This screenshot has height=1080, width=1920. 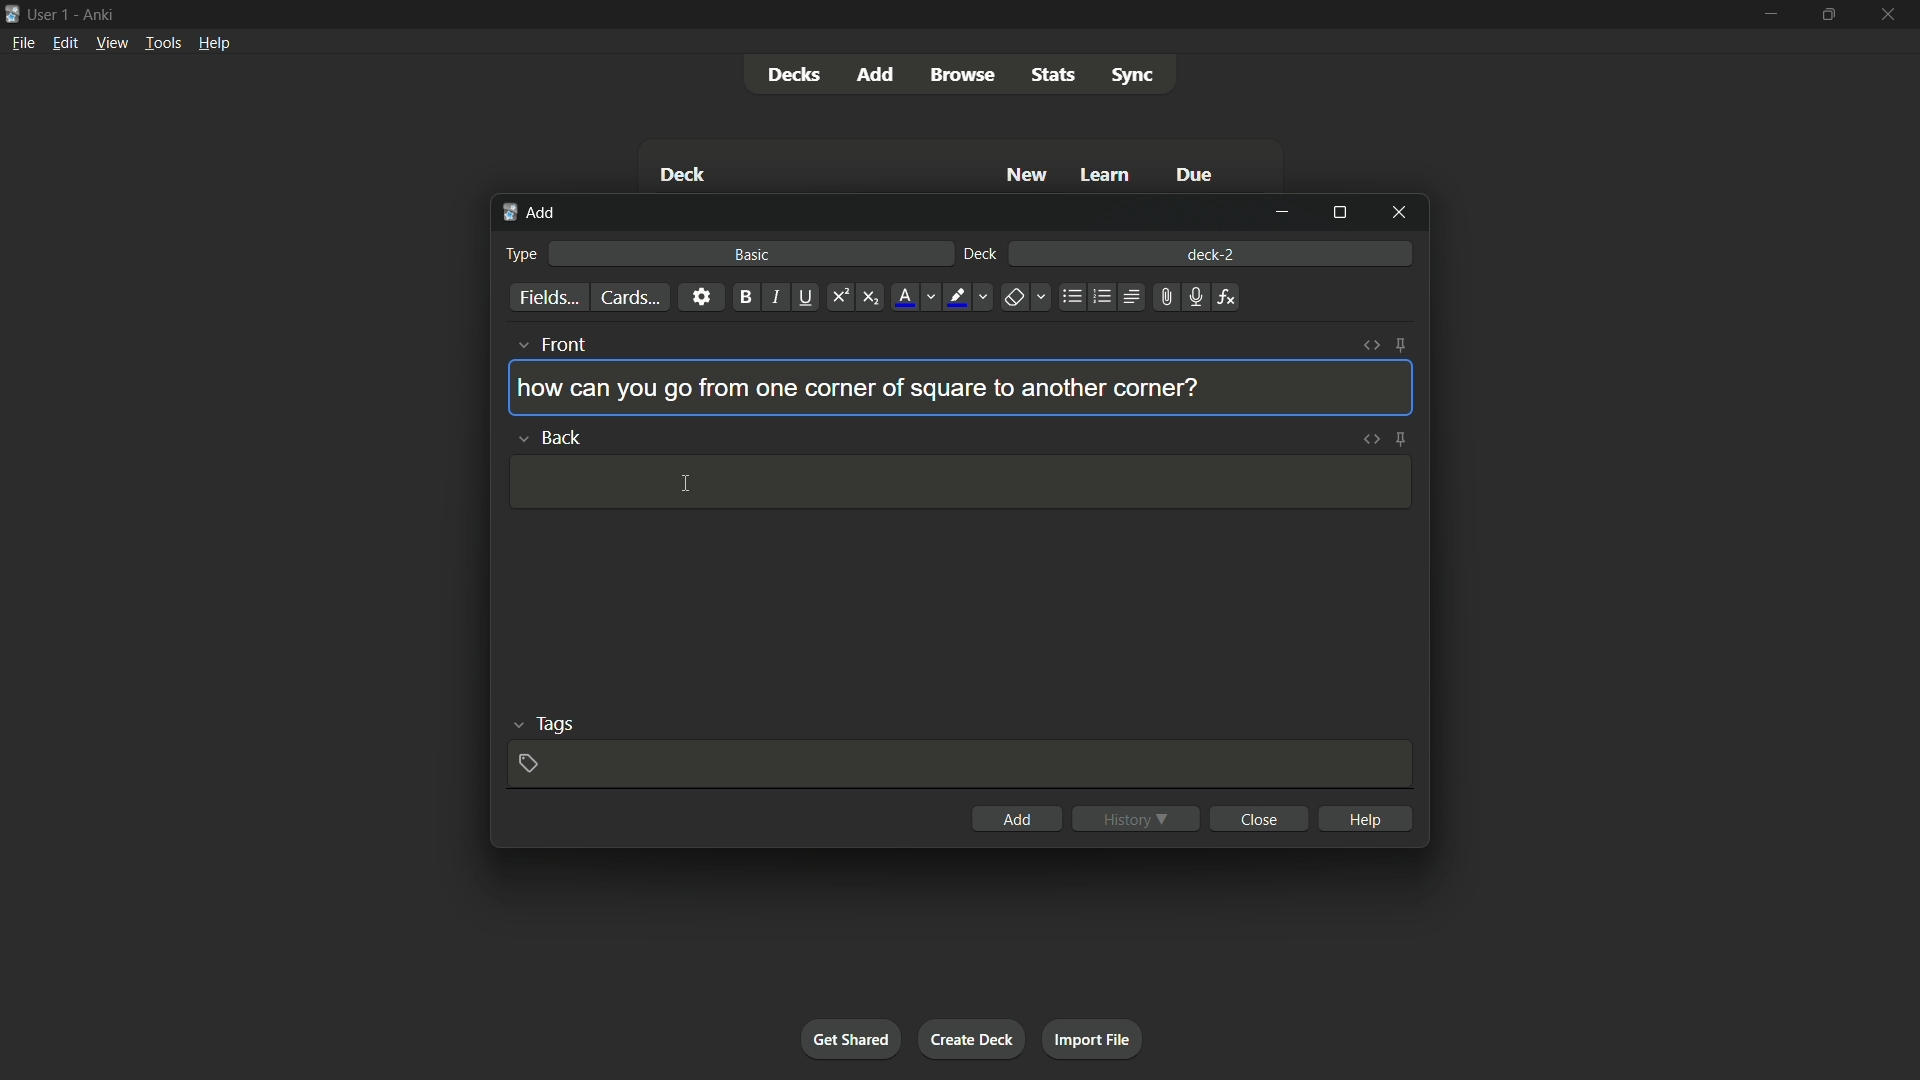 What do you see at coordinates (856, 388) in the screenshot?
I see `how can you go from one corner of square to another corner?` at bounding box center [856, 388].